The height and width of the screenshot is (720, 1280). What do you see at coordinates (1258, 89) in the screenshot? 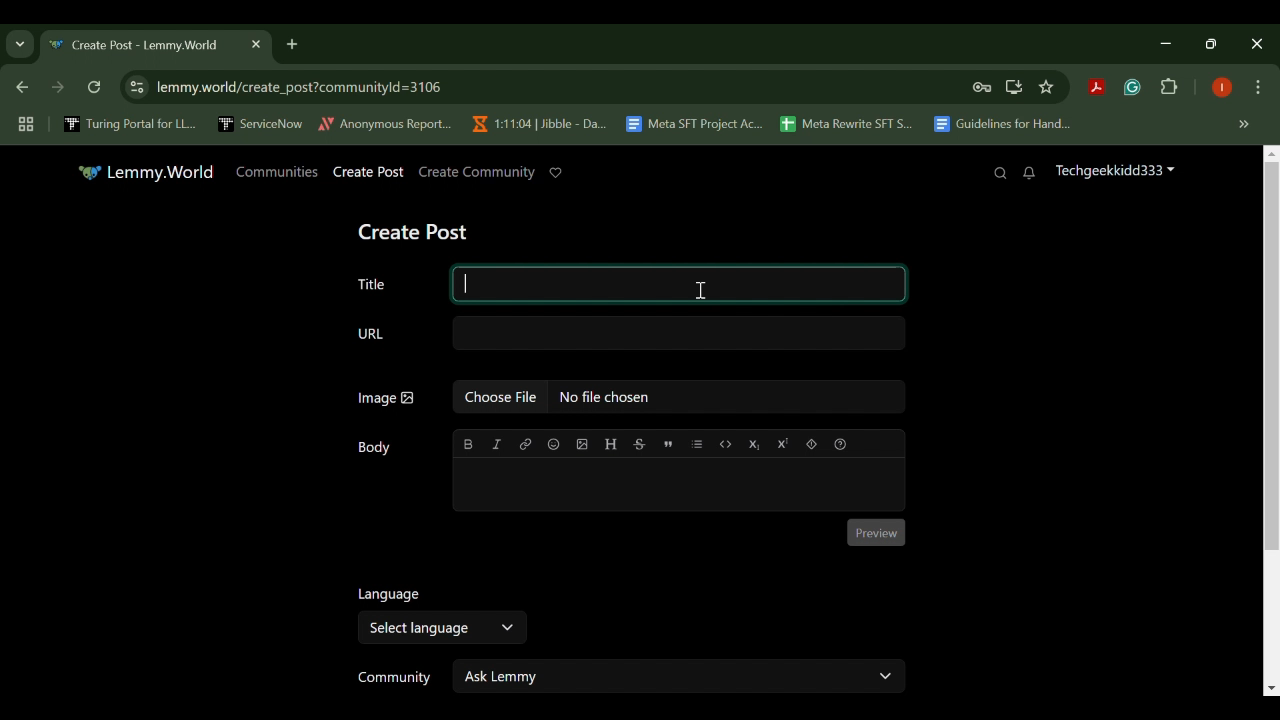
I see `Options` at bounding box center [1258, 89].